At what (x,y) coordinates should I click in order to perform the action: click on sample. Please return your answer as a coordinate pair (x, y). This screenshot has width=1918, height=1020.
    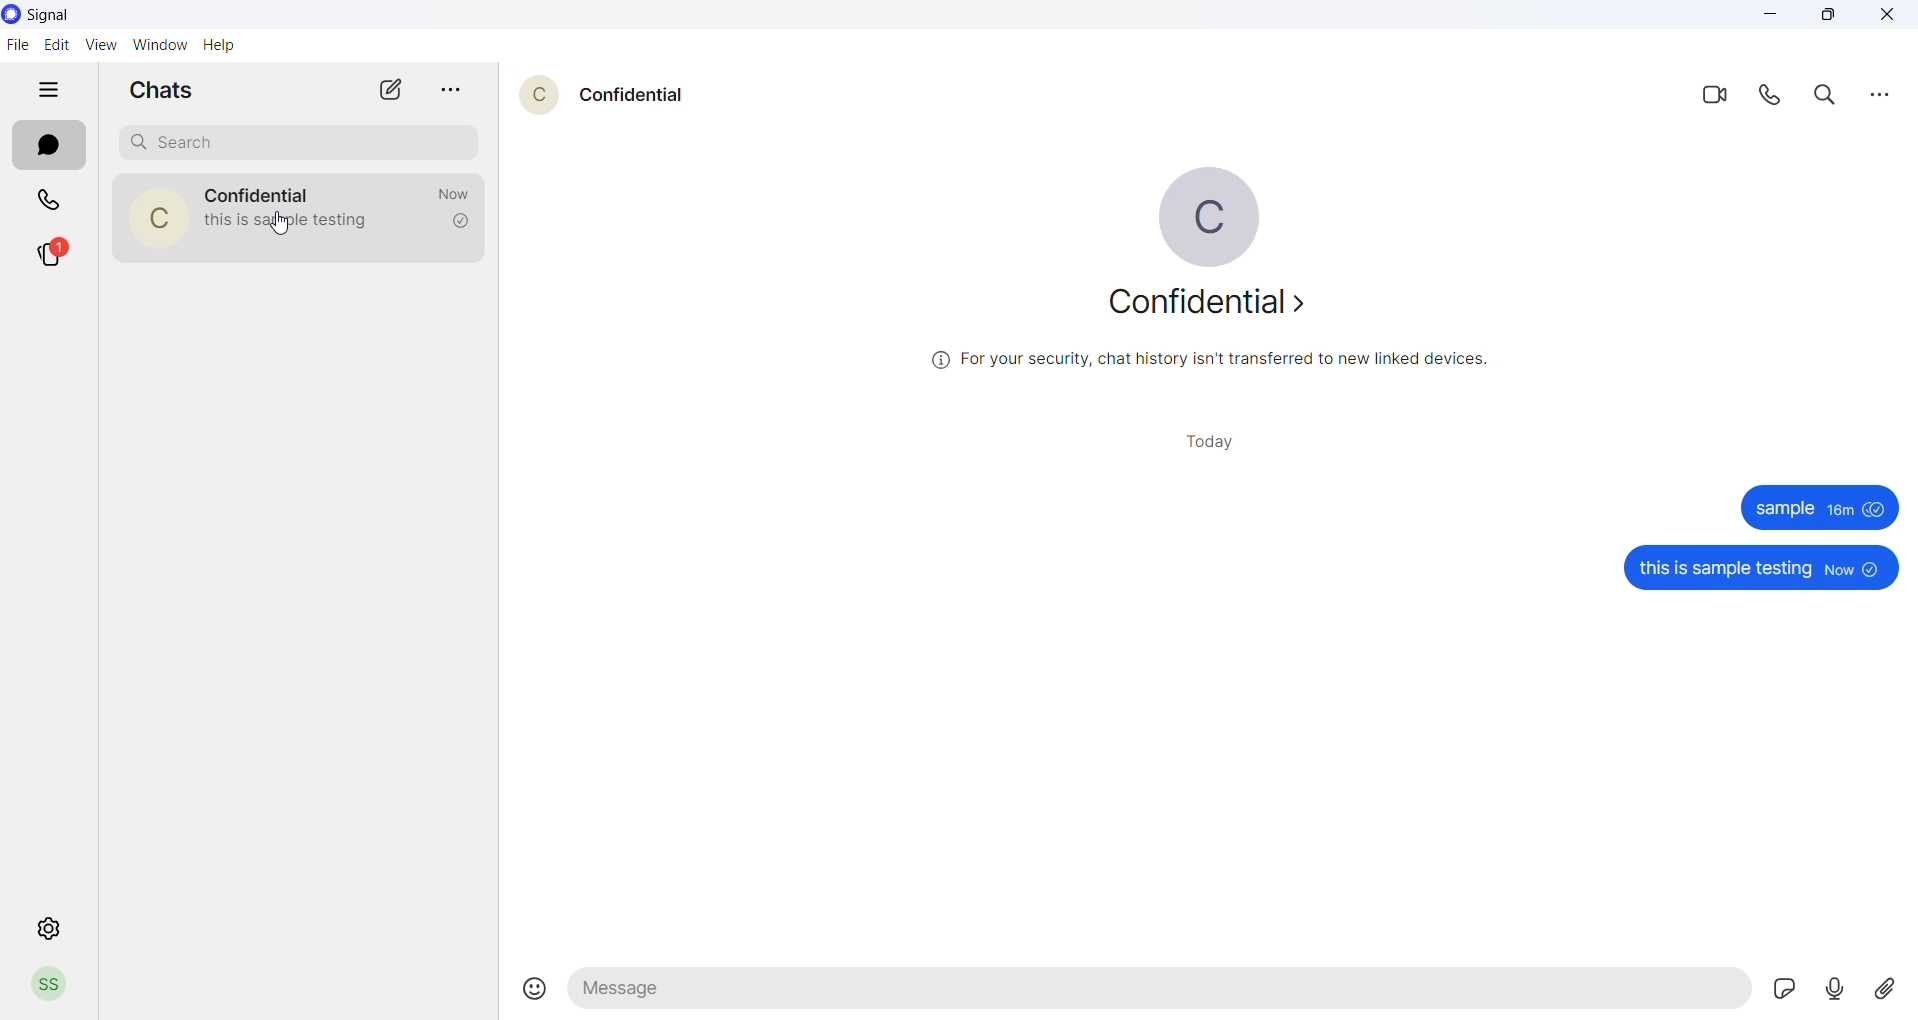
    Looking at the image, I should click on (1781, 507).